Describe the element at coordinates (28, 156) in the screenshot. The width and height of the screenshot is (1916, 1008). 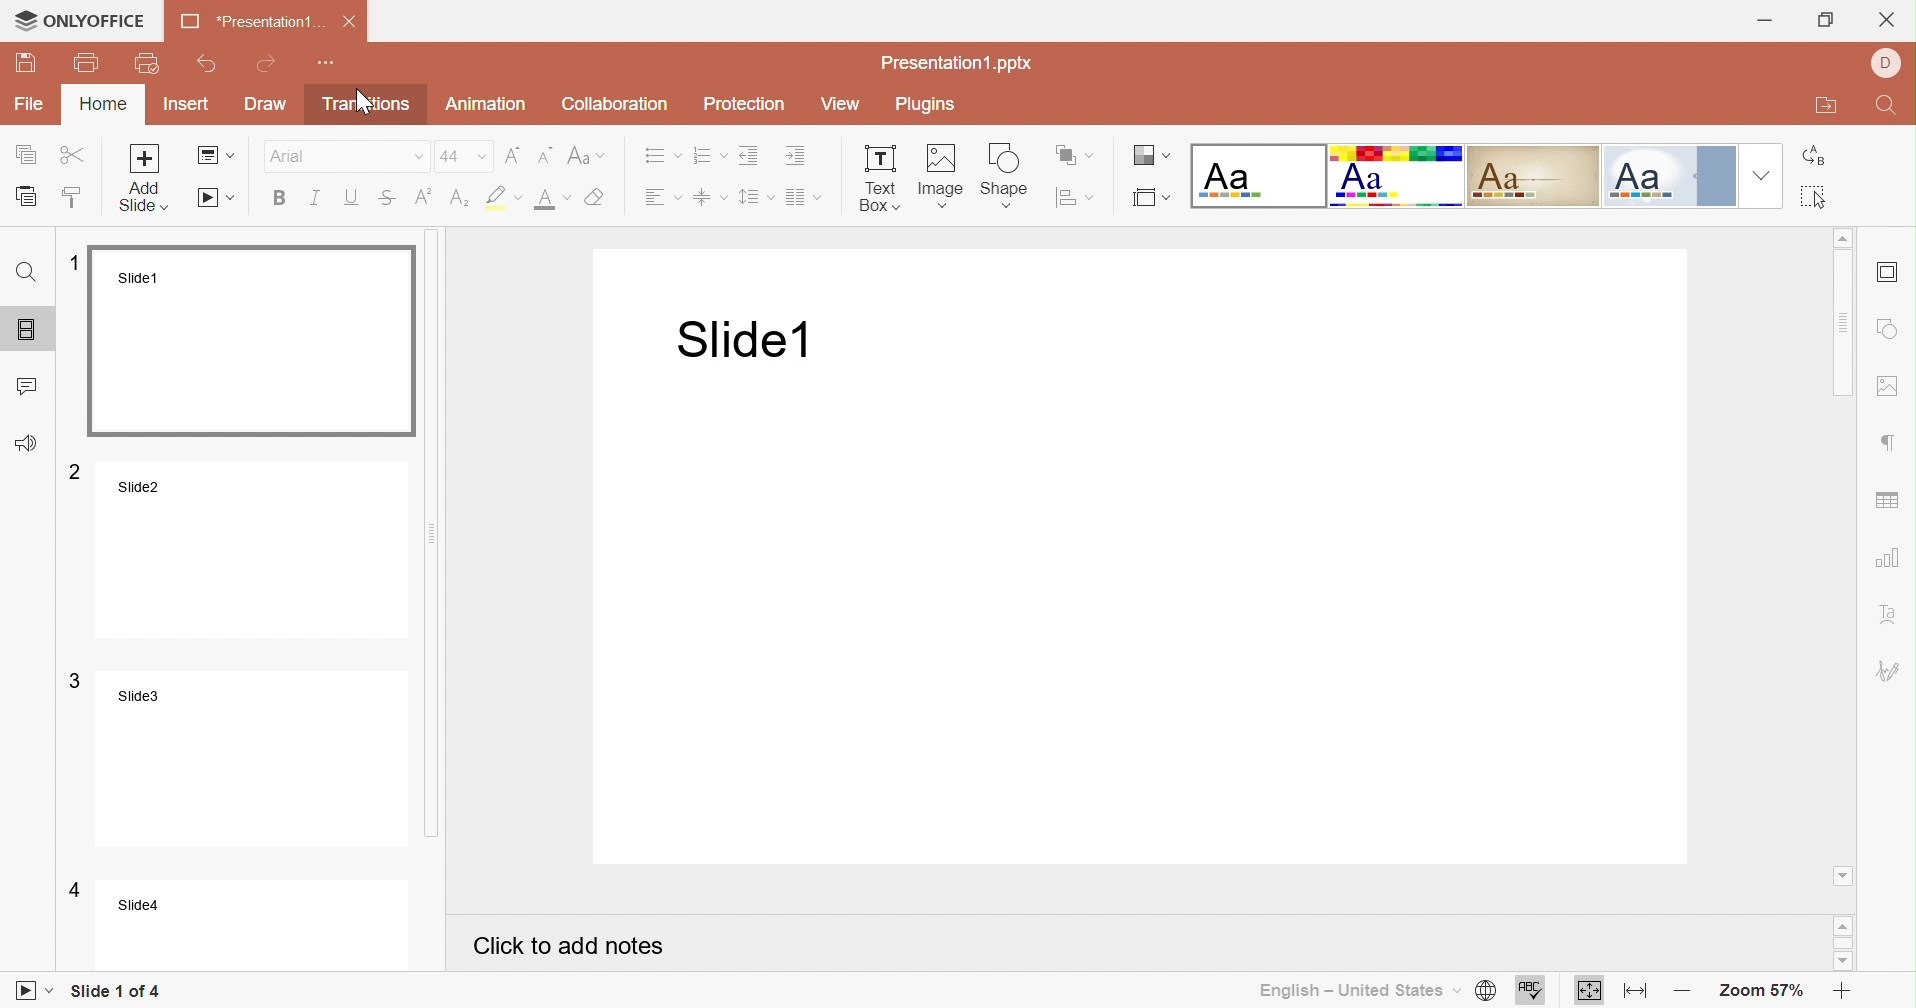
I see `Copy` at that location.